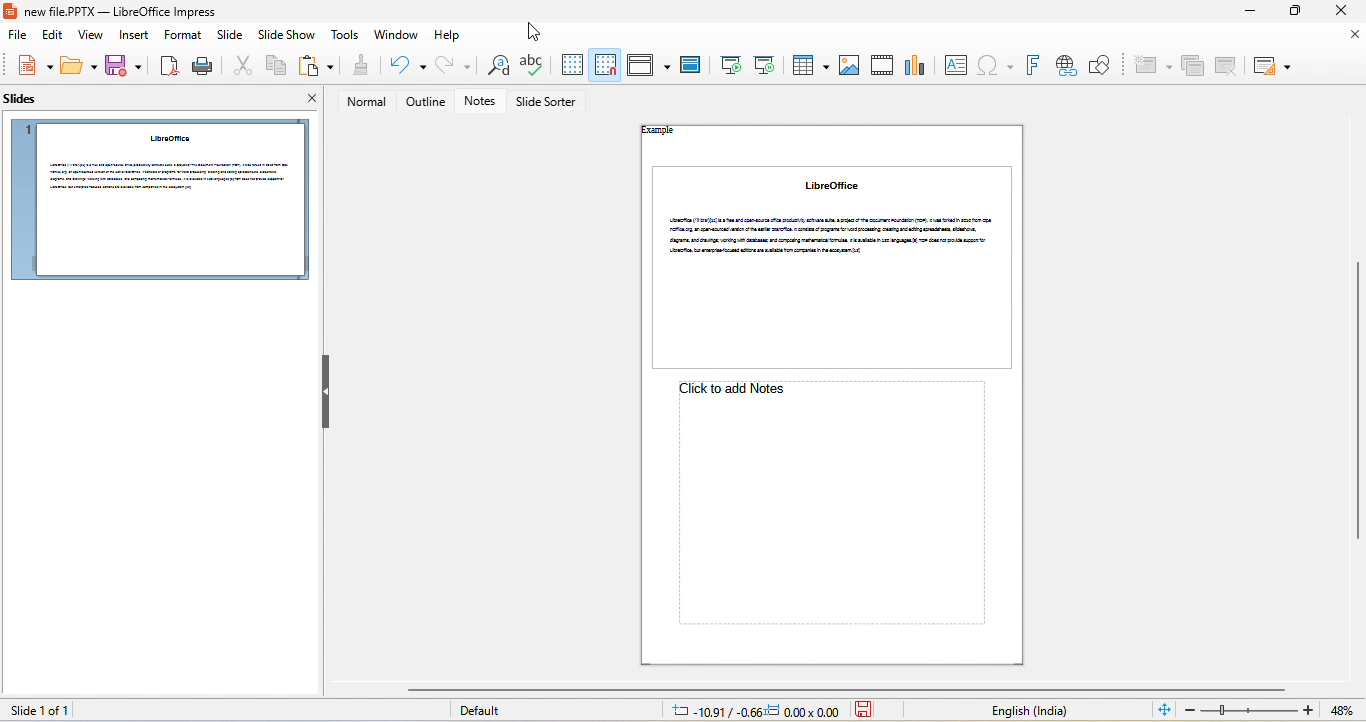 The image size is (1366, 722). I want to click on window, so click(397, 35).